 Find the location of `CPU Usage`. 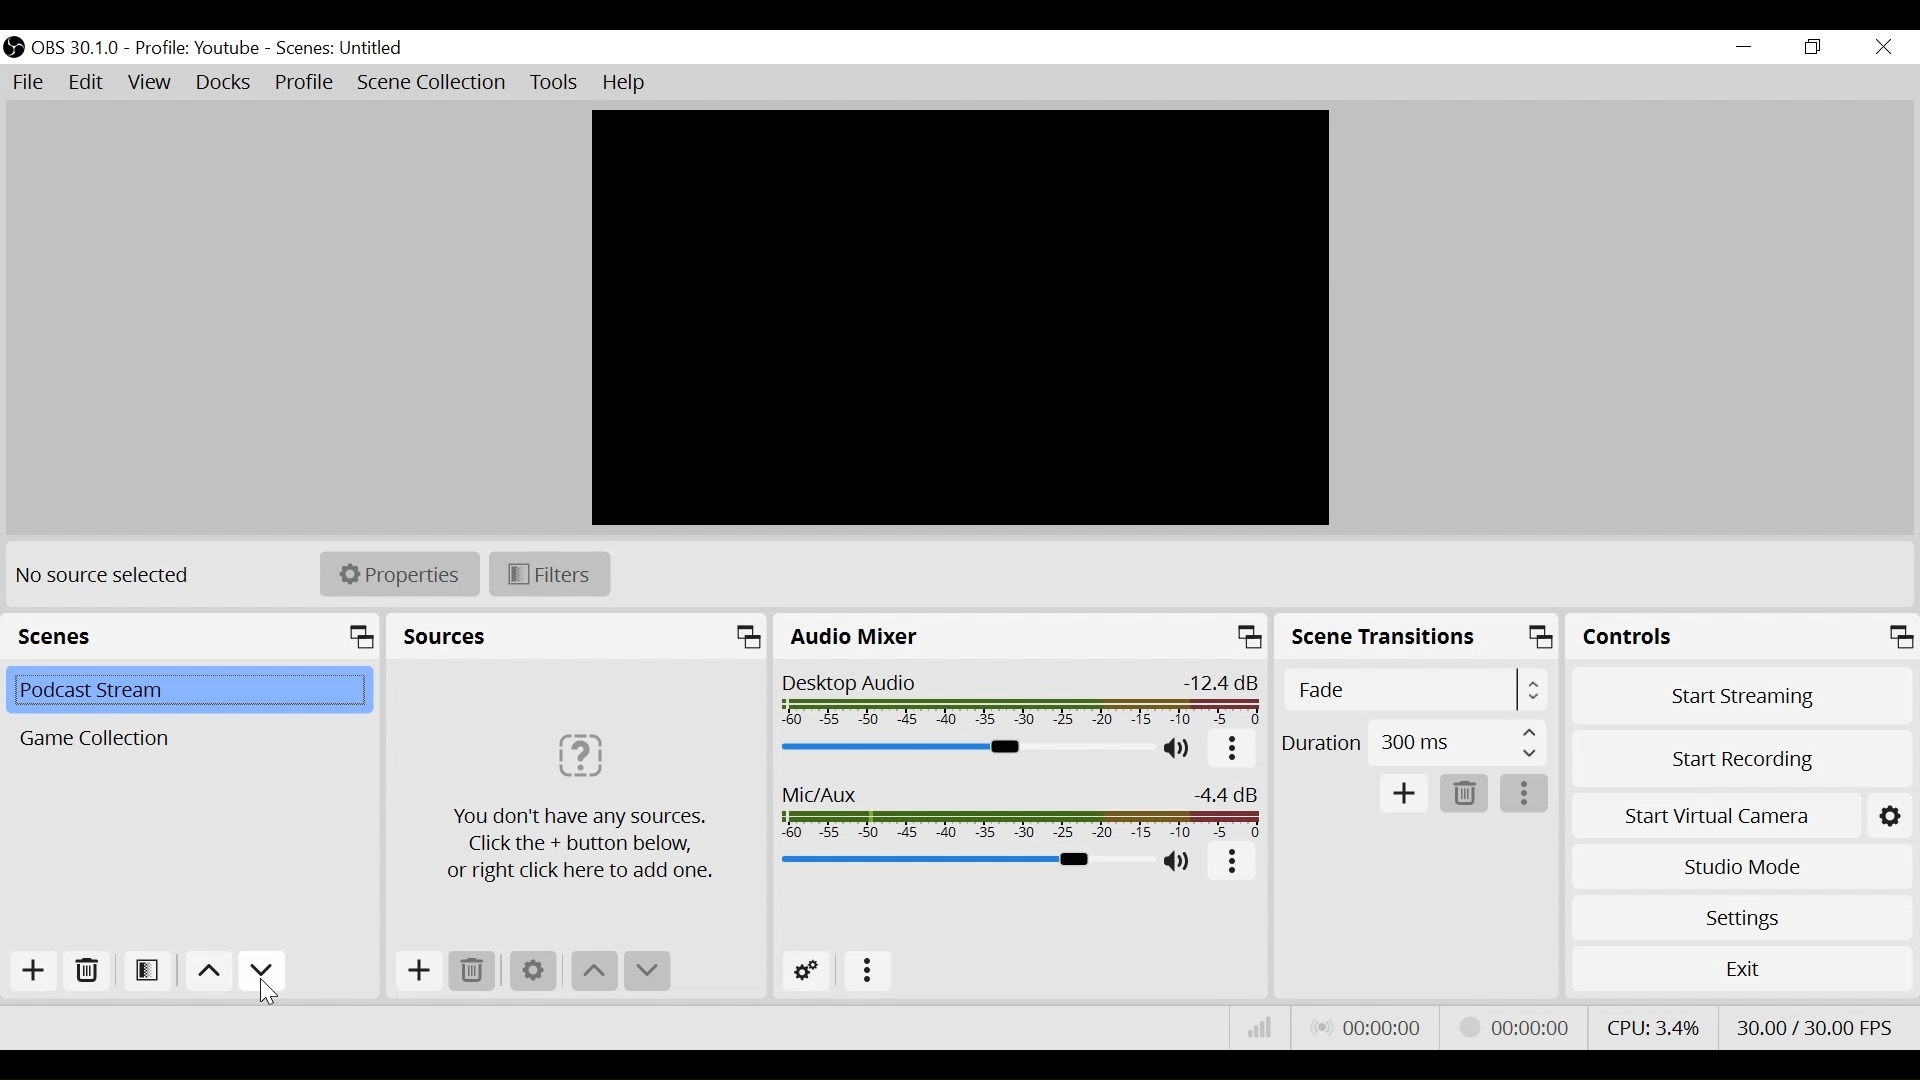

CPU Usage is located at coordinates (1652, 1024).